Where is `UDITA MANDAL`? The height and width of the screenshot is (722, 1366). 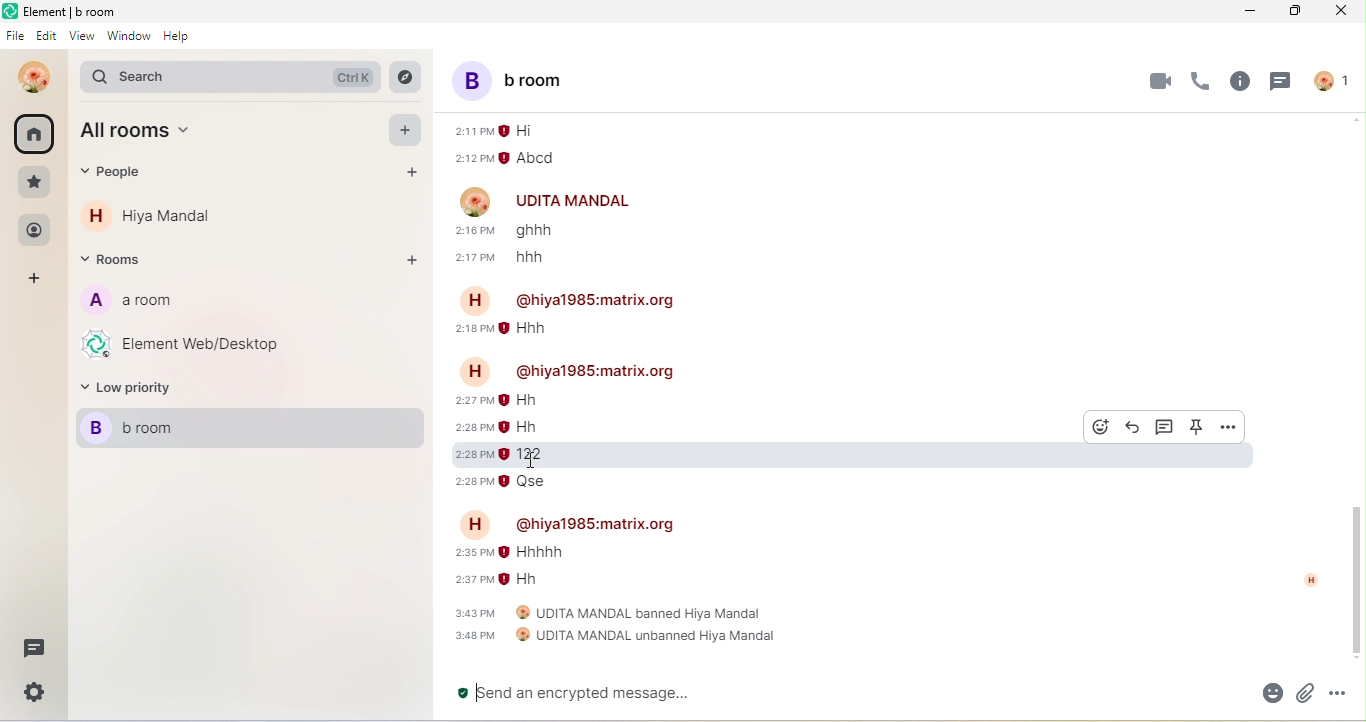
UDITA MANDAL is located at coordinates (573, 201).